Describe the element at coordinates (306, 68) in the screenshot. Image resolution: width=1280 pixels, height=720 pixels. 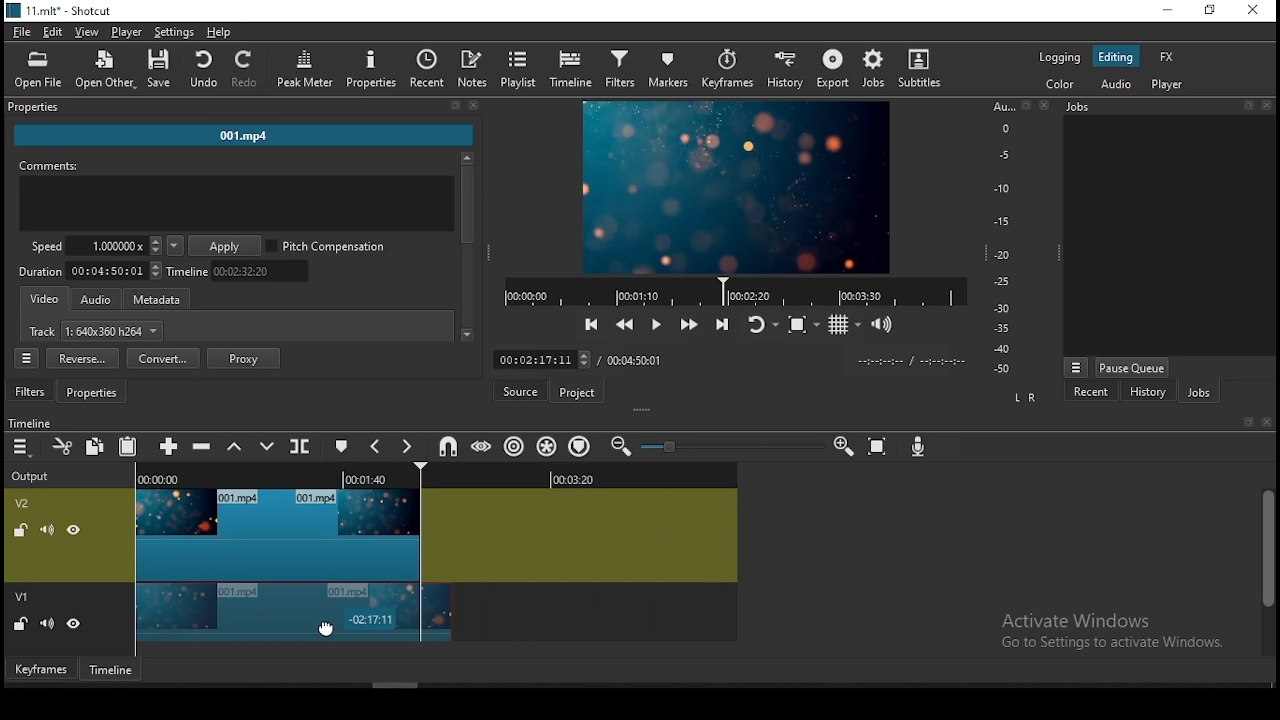
I see `peak meter` at that location.